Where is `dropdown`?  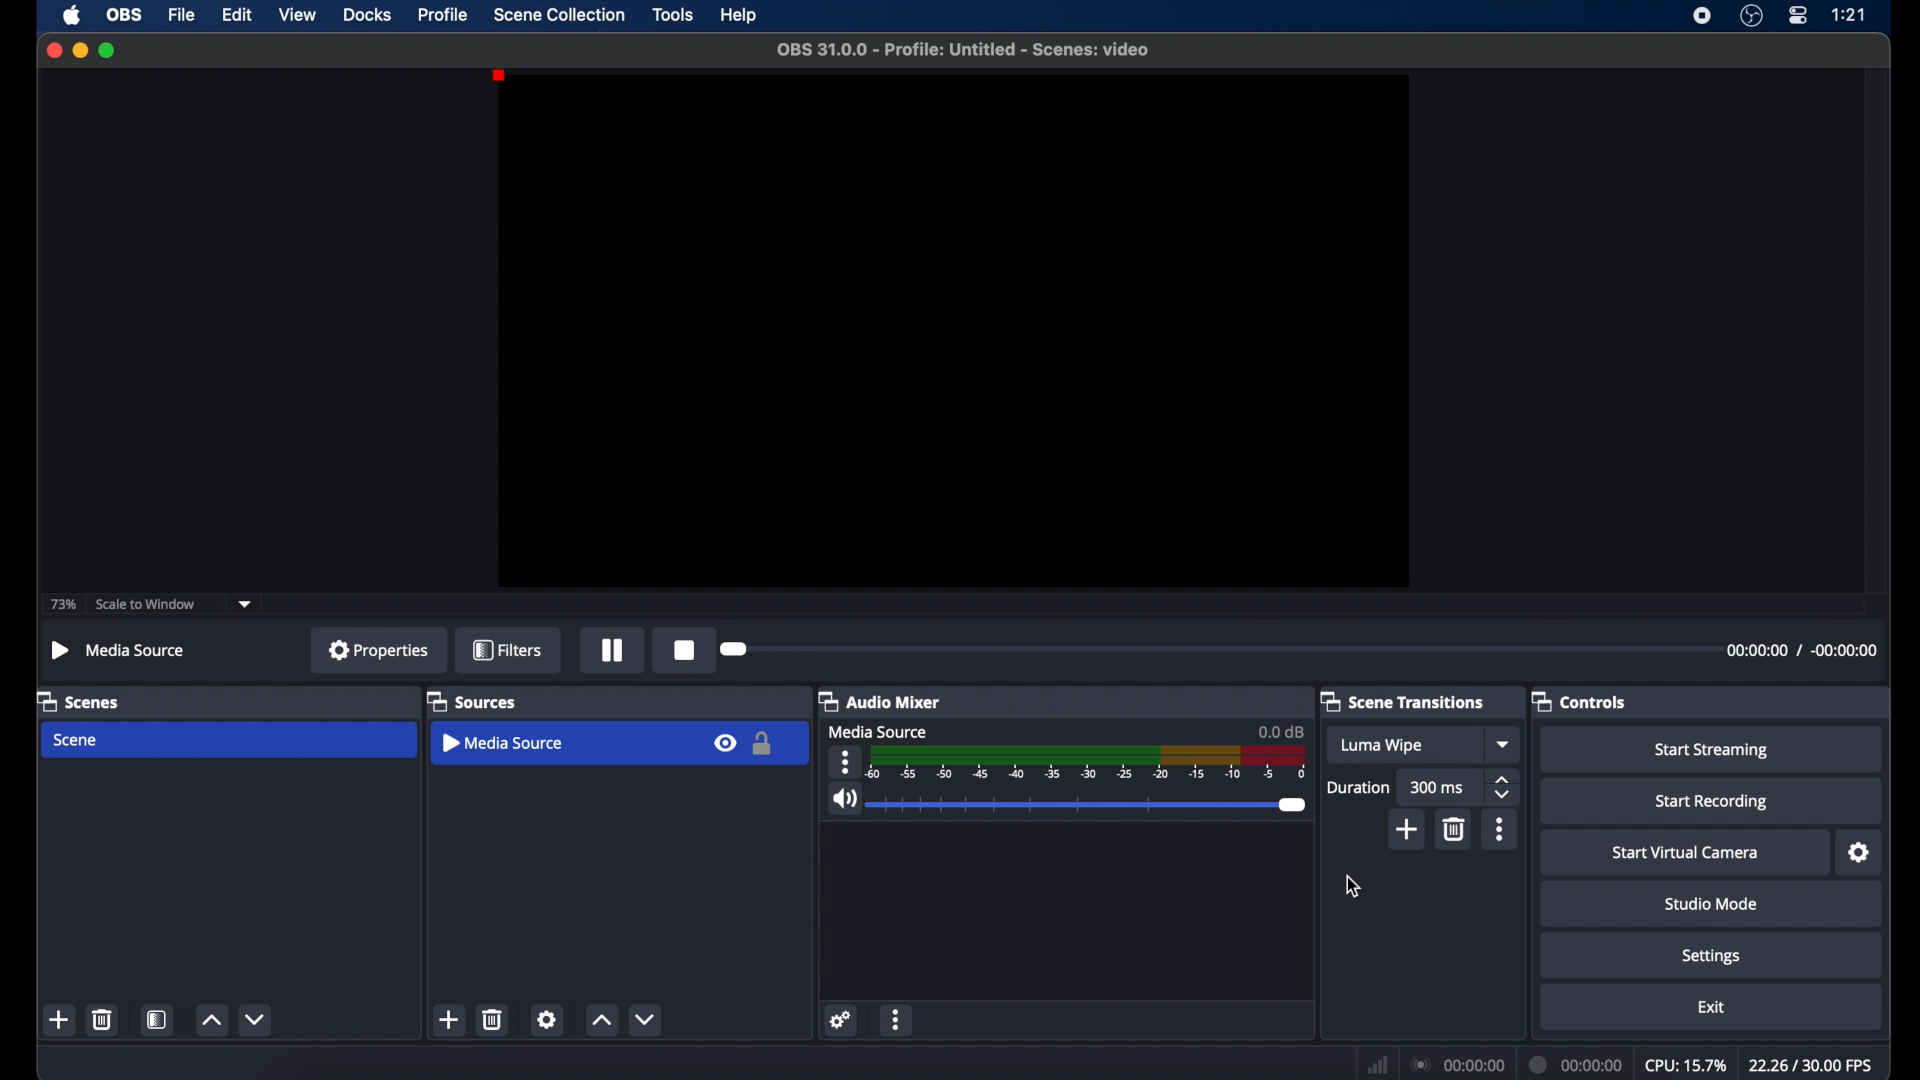
dropdown is located at coordinates (1504, 744).